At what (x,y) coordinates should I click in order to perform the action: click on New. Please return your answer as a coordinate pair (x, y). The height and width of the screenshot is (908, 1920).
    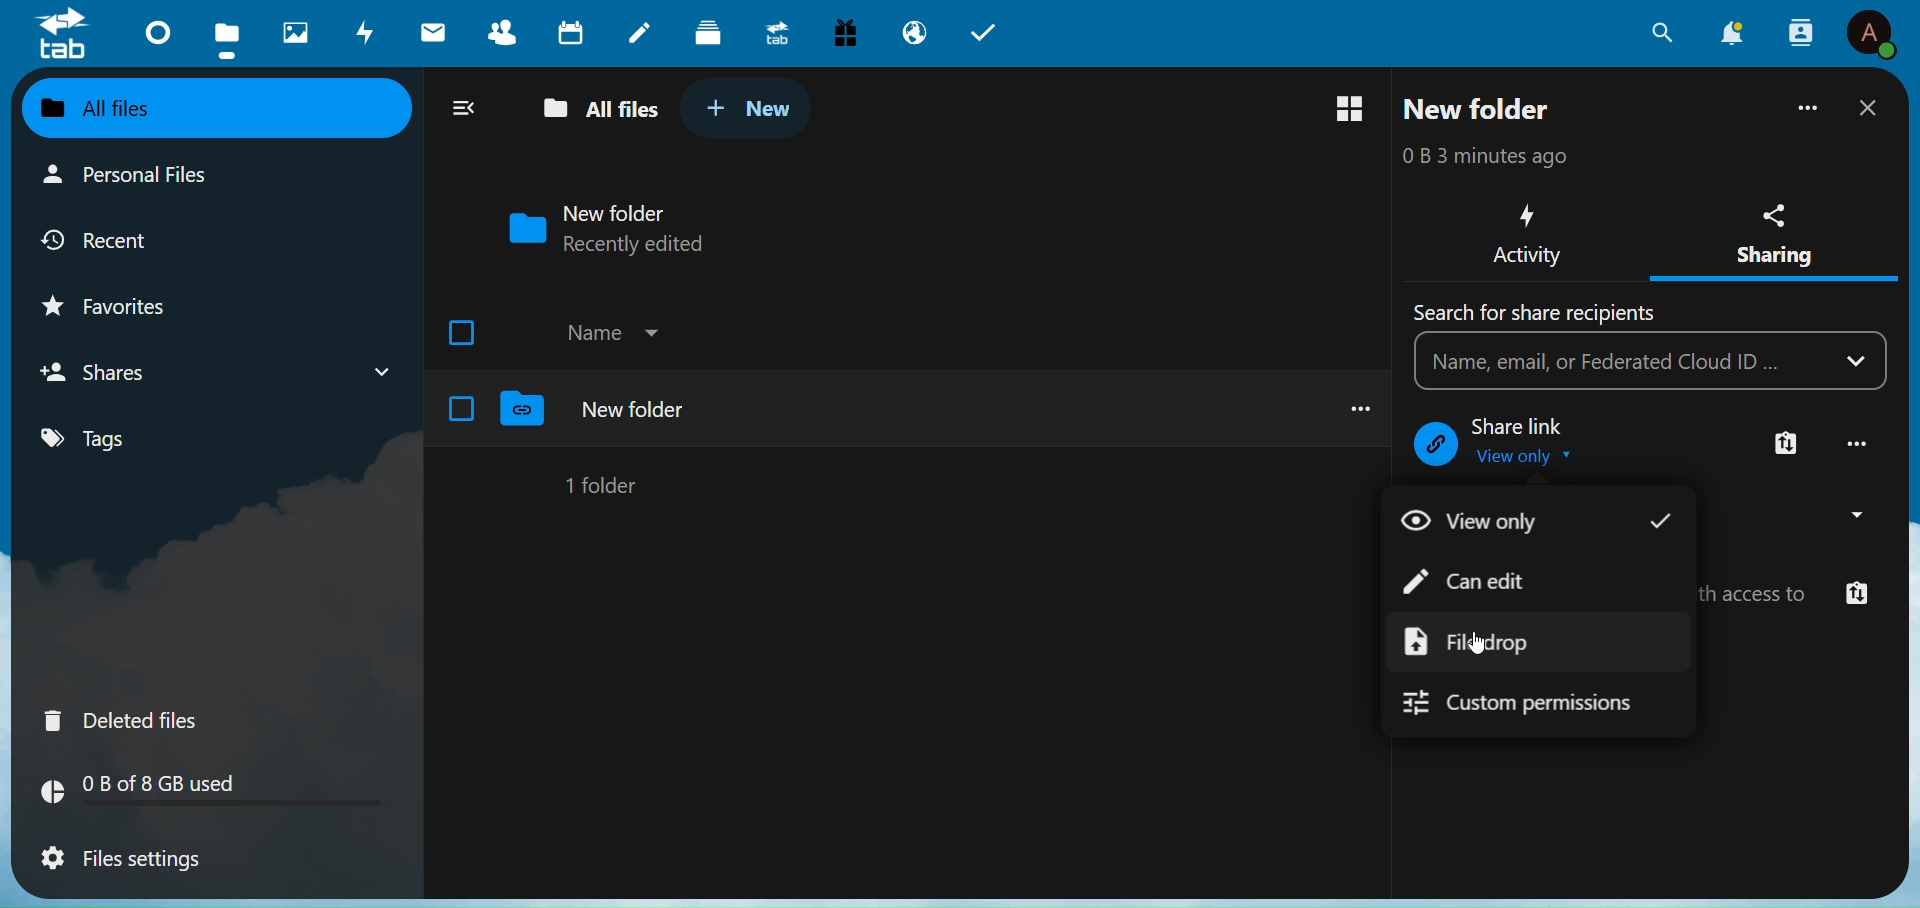
    Looking at the image, I should click on (750, 106).